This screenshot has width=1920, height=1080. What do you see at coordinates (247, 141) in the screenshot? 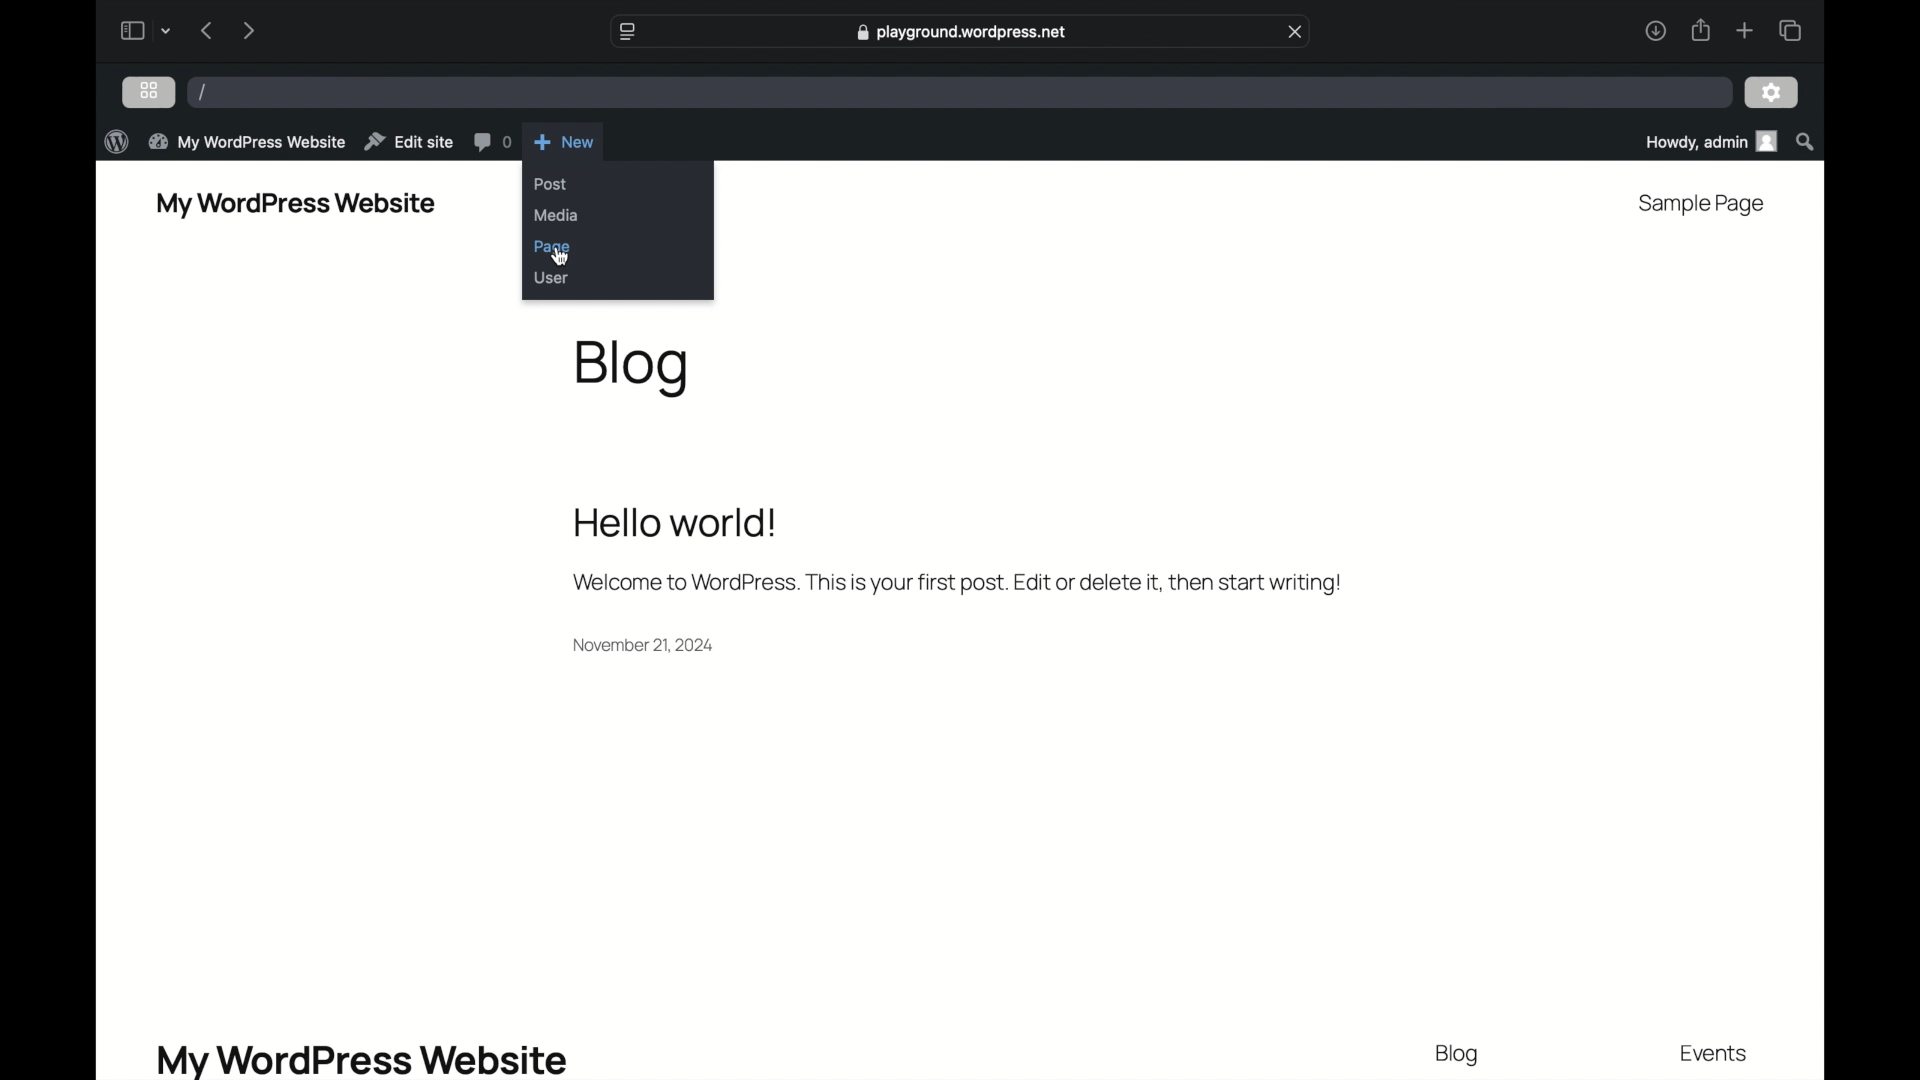
I see `my wordpress website` at bounding box center [247, 141].